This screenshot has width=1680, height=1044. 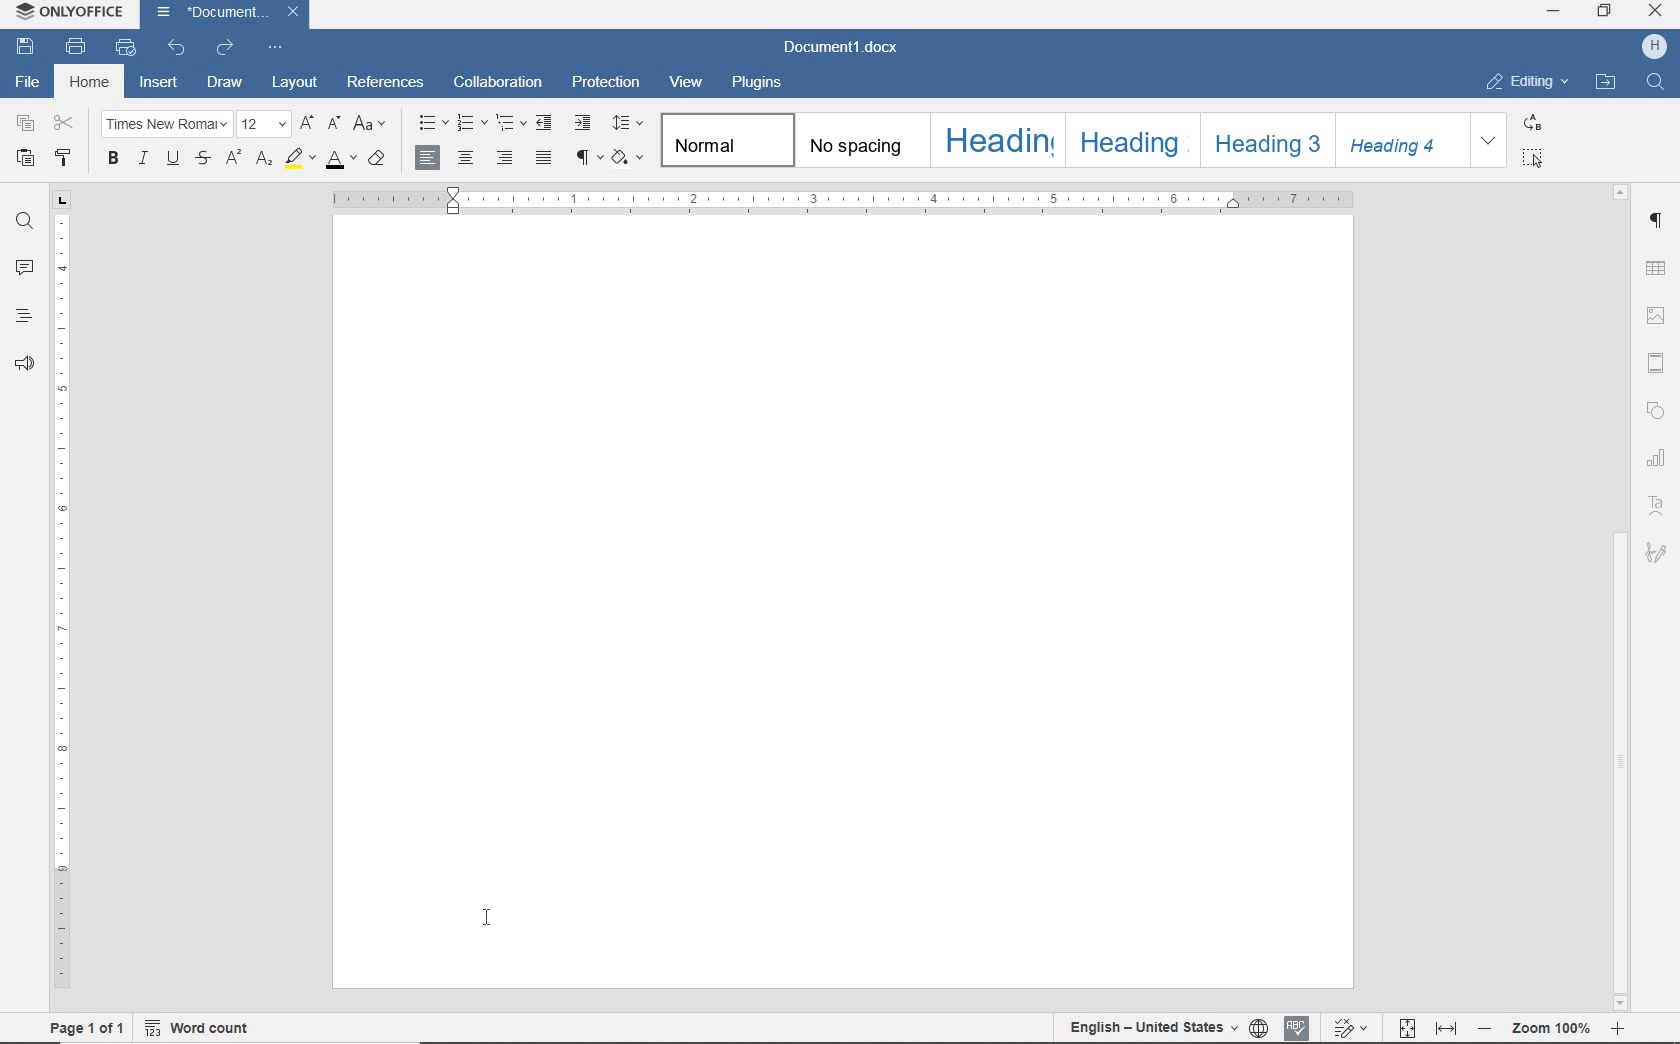 What do you see at coordinates (627, 122) in the screenshot?
I see `paragraph line spacing` at bounding box center [627, 122].